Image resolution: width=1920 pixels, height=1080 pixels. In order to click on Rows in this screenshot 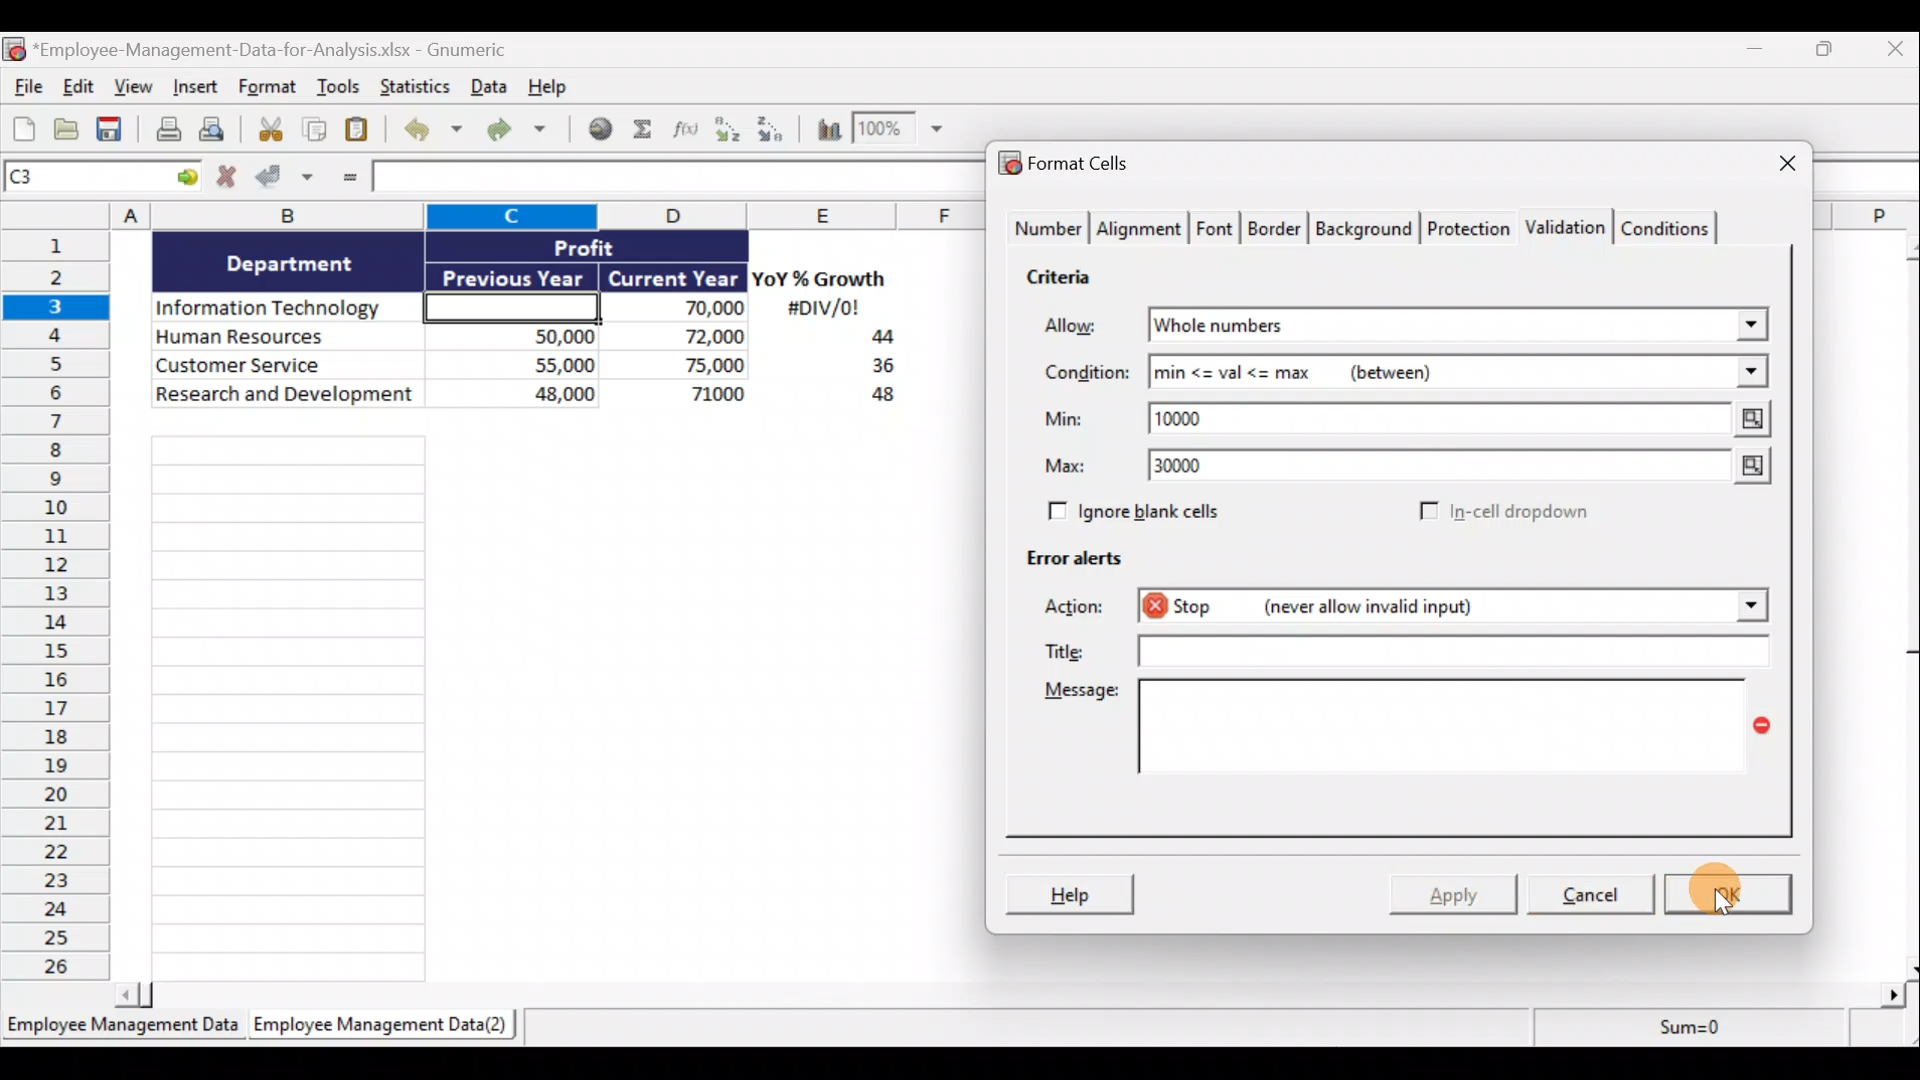, I will do `click(62, 609)`.